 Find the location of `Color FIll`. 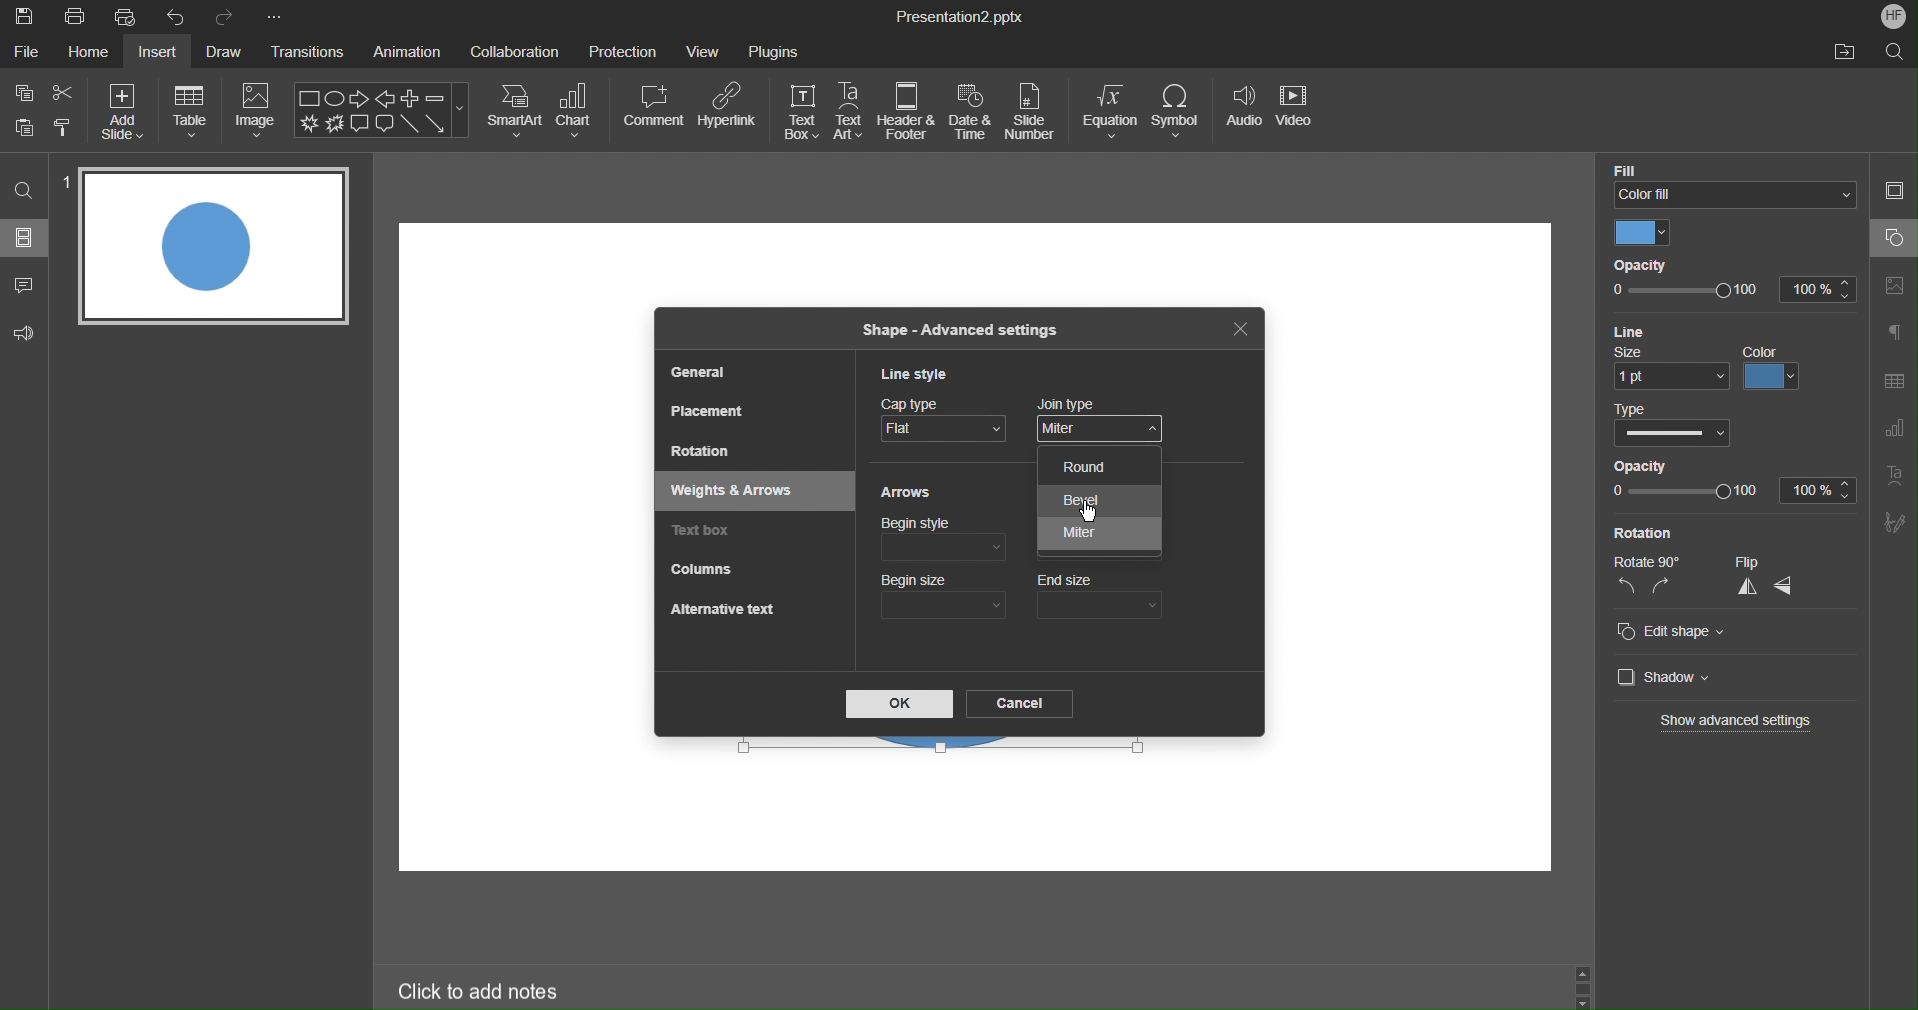

Color FIll is located at coordinates (1730, 181).